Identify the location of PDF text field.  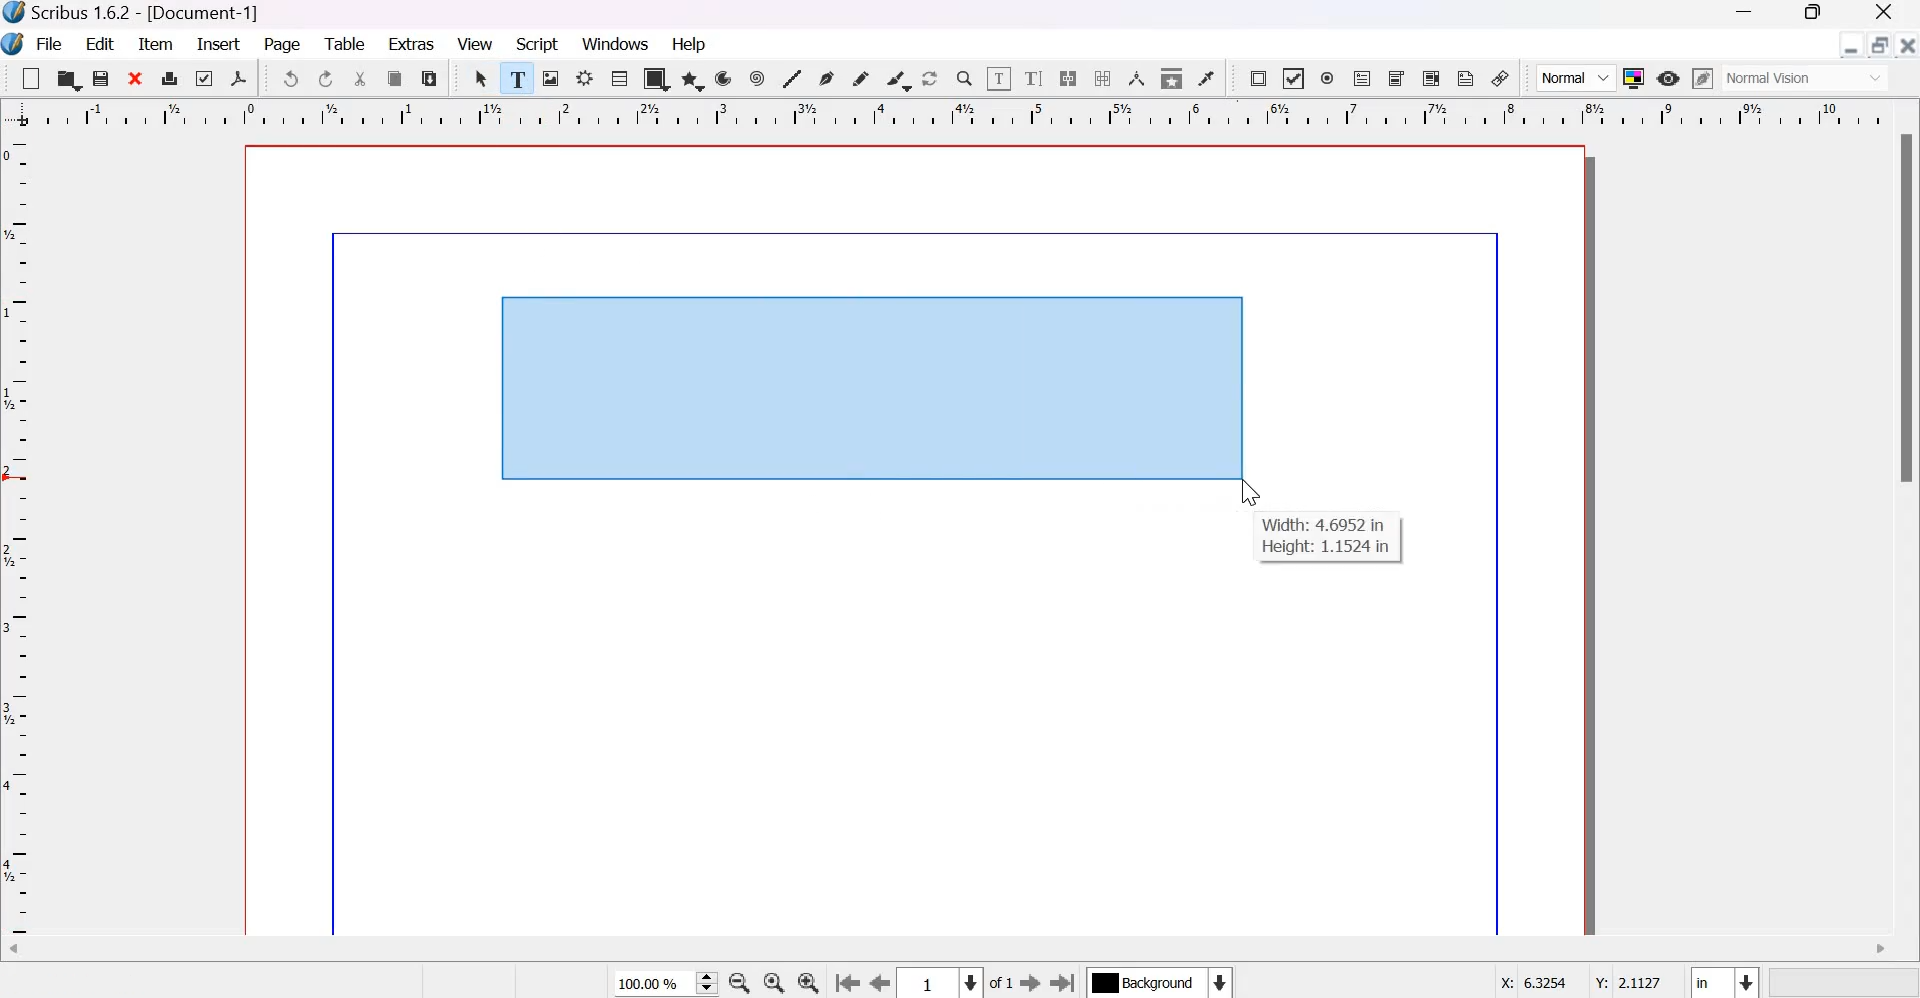
(1362, 80).